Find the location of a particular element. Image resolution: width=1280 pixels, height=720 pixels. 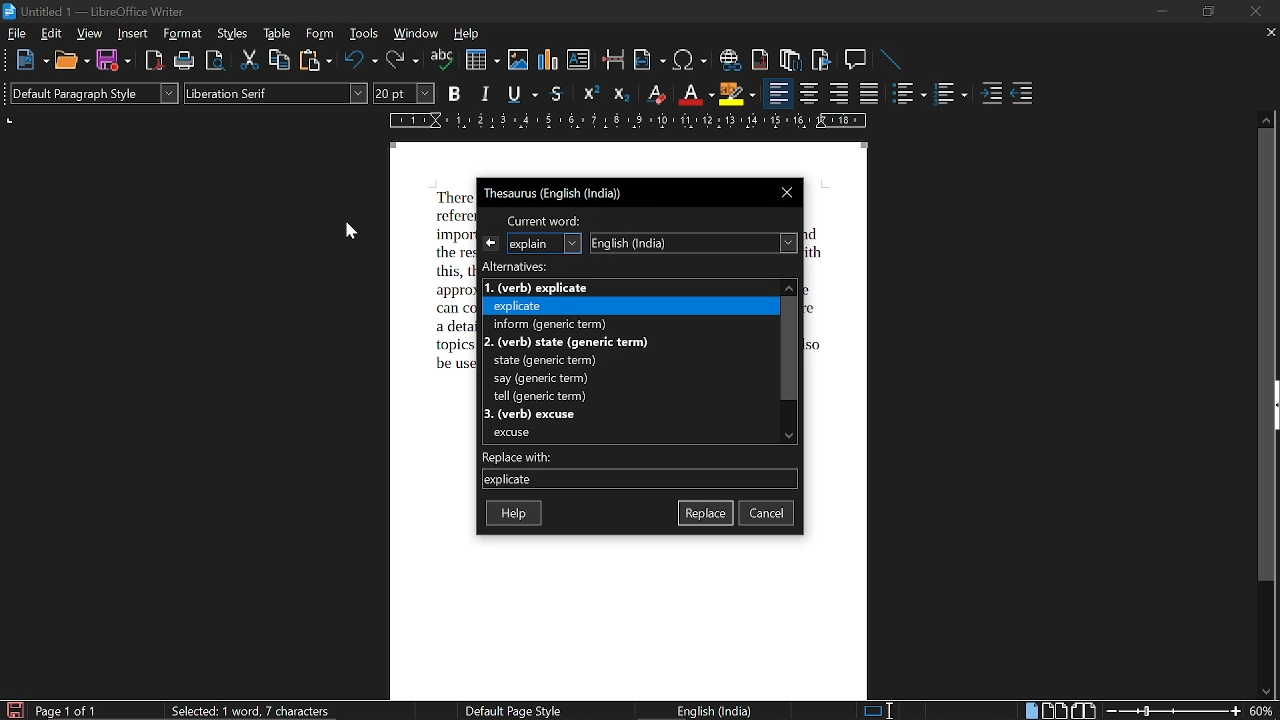

move up is located at coordinates (790, 286).